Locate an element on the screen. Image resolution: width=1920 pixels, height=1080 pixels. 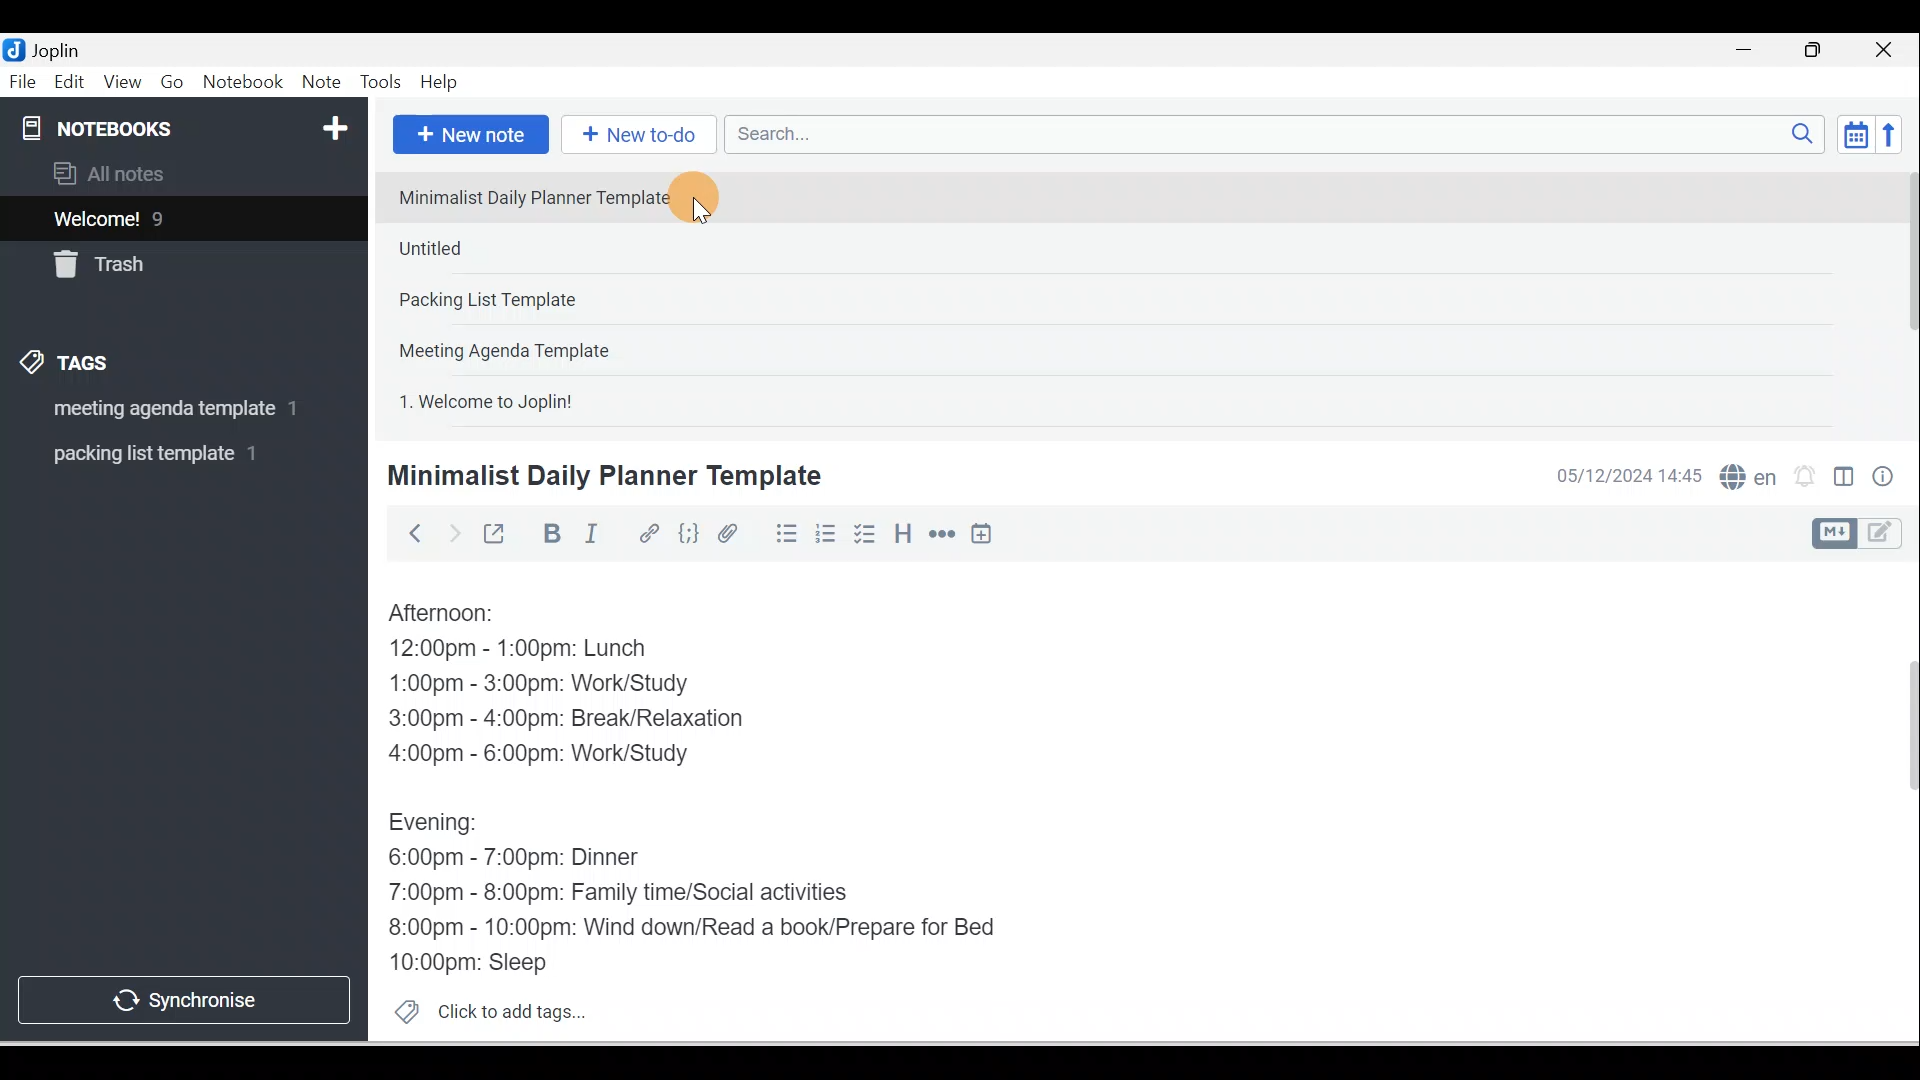
Note is located at coordinates (319, 83).